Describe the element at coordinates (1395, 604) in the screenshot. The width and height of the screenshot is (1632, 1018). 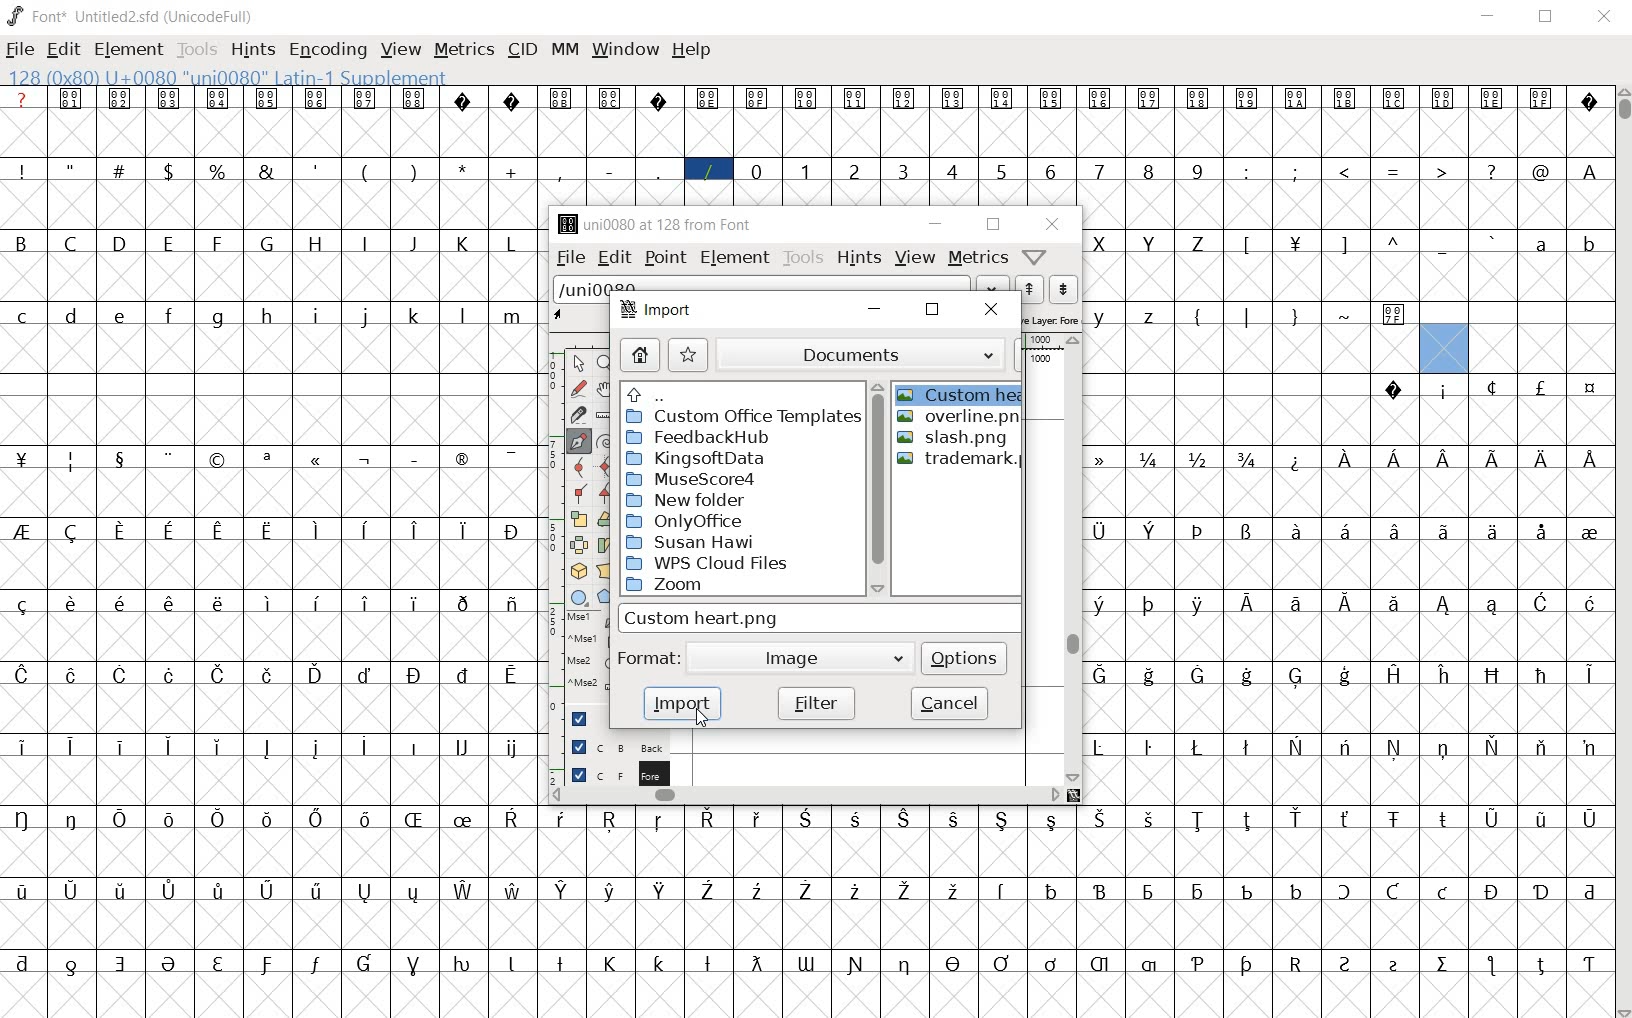
I see `glyph` at that location.